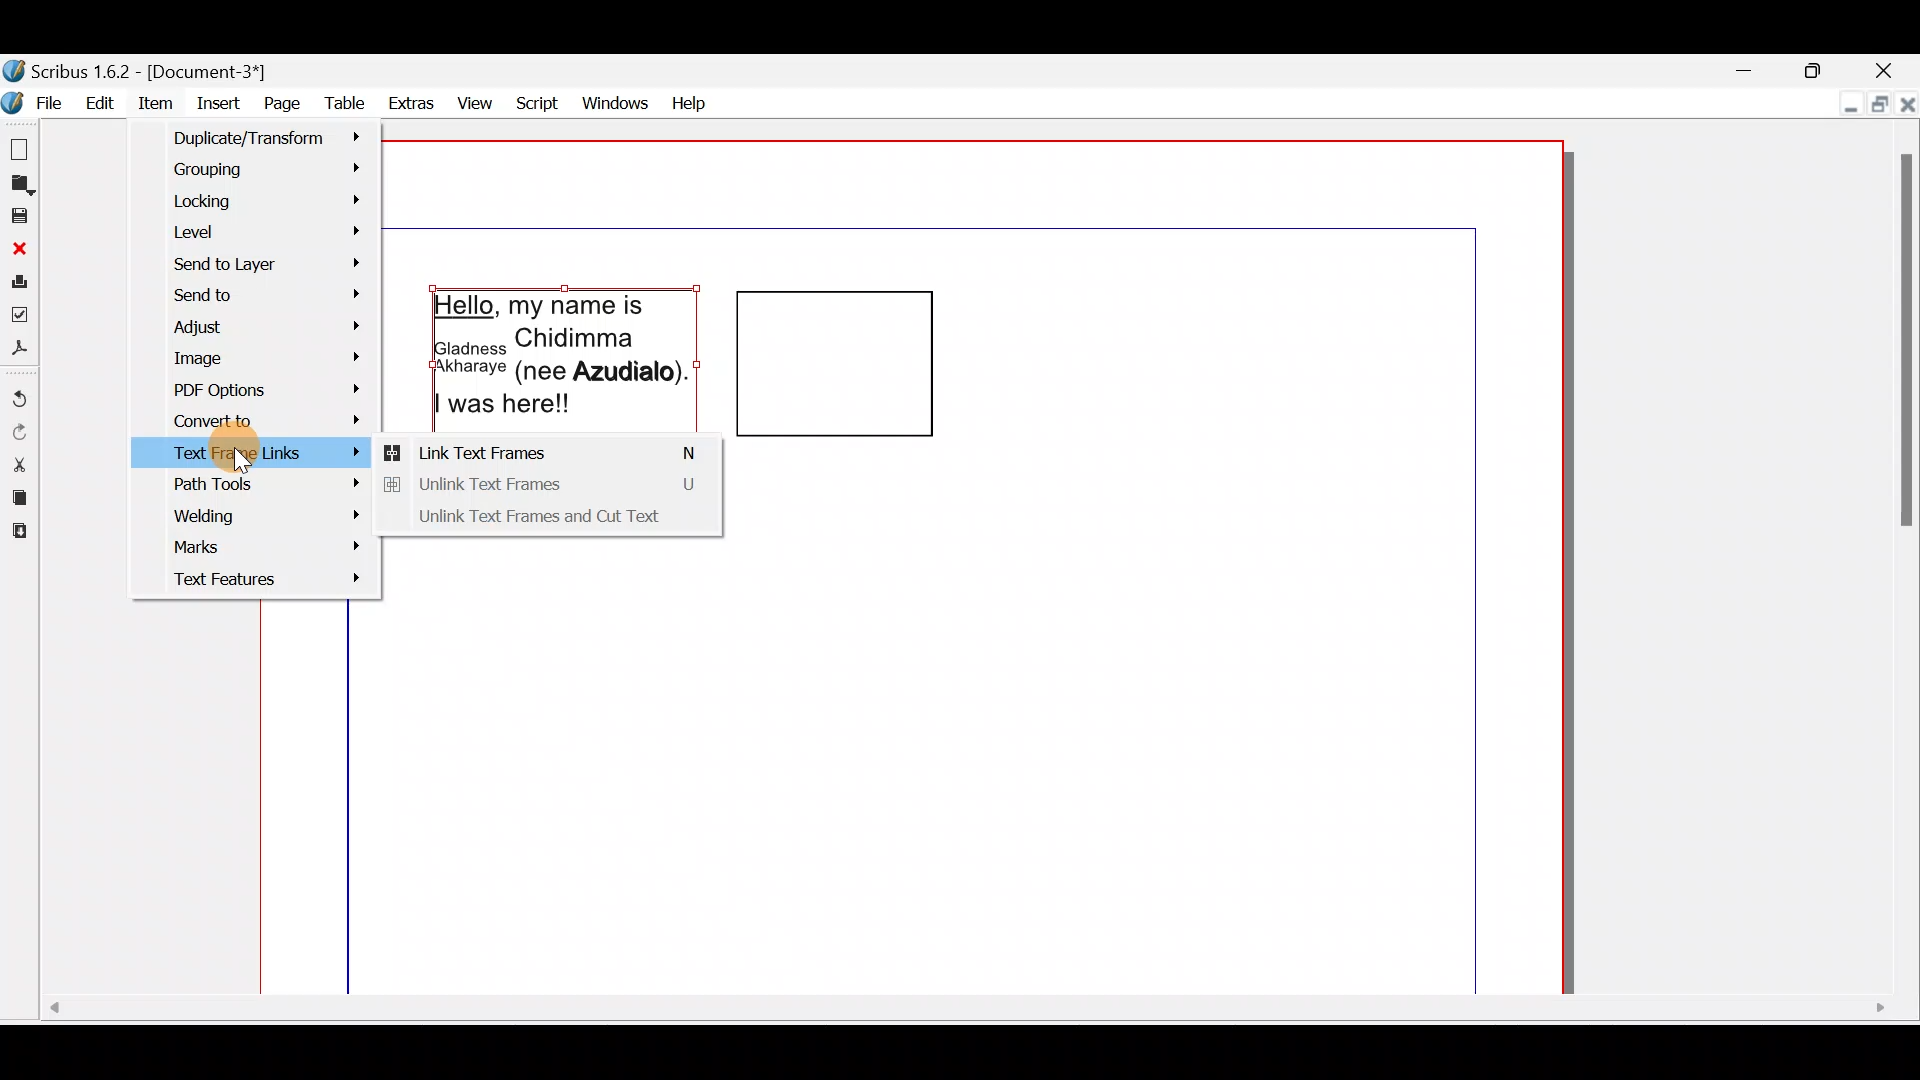 The width and height of the screenshot is (1920, 1080). I want to click on Close, so click(1907, 100).